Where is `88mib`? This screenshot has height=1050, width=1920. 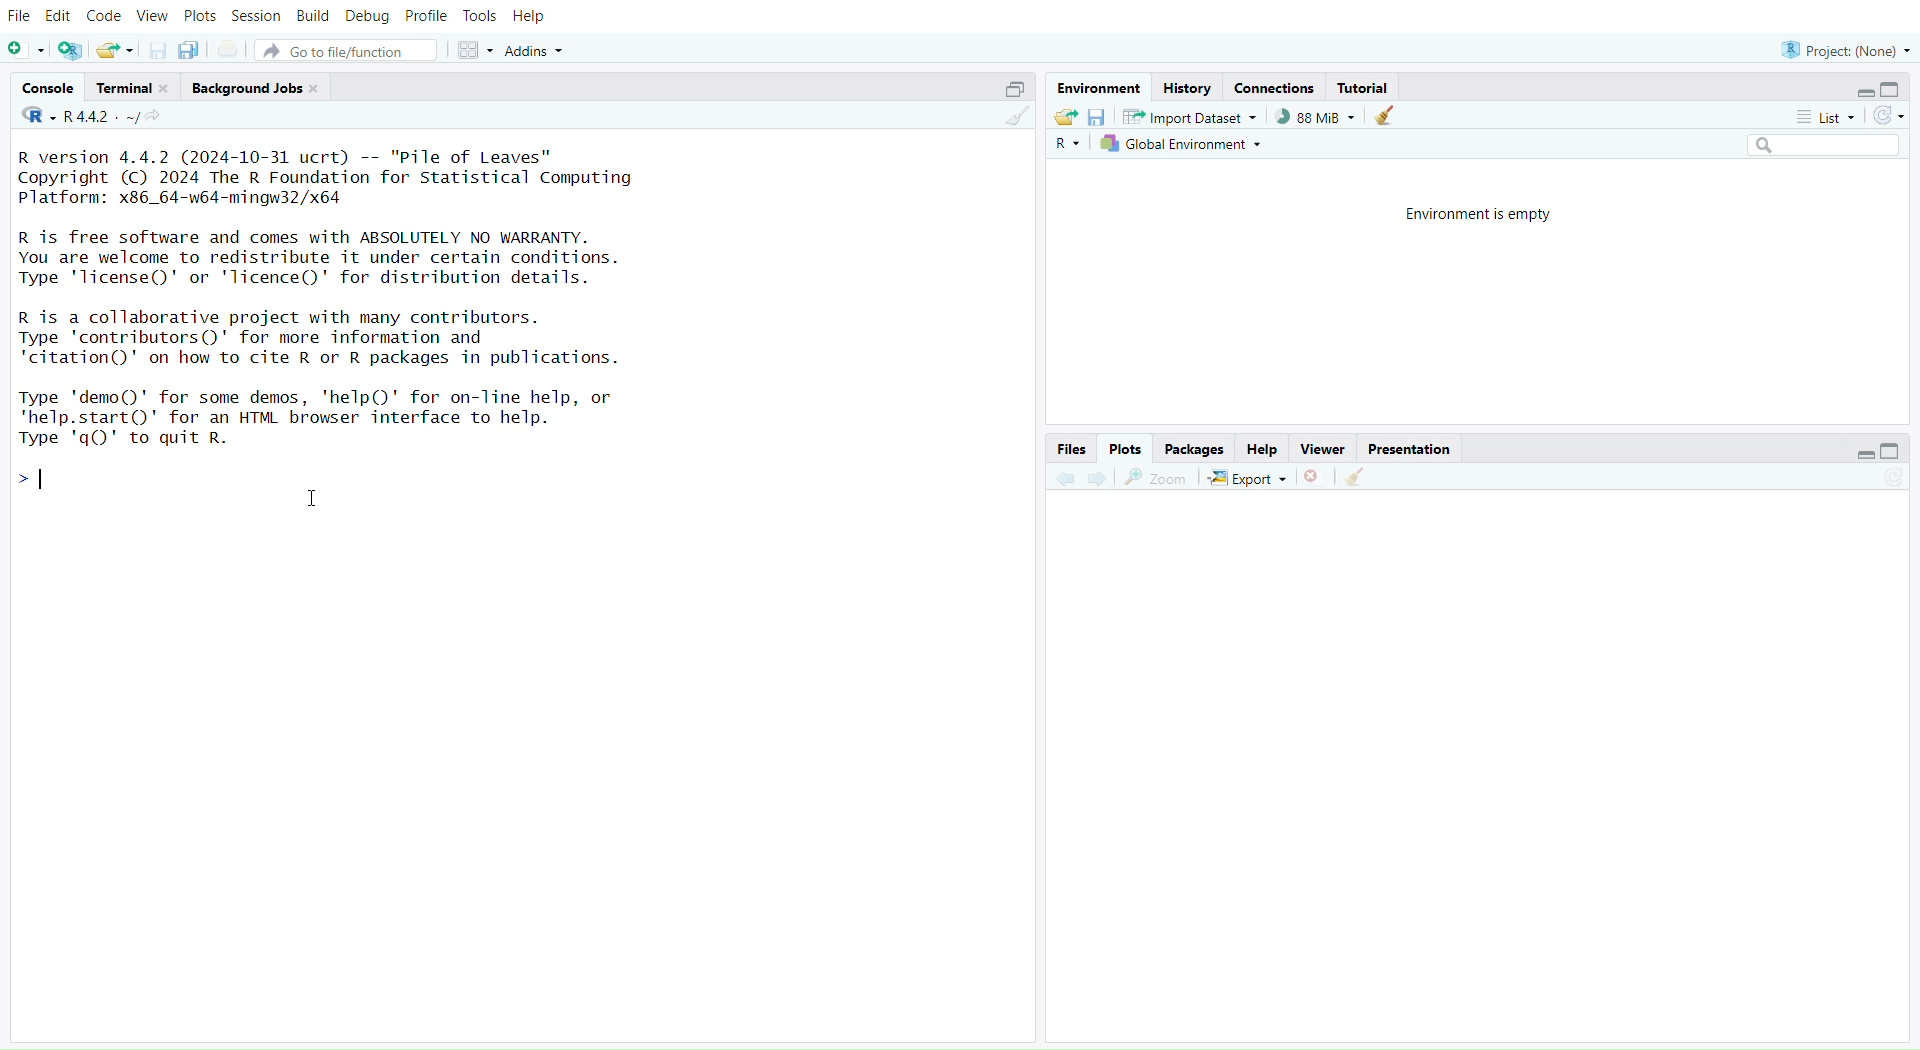
88mib is located at coordinates (1316, 118).